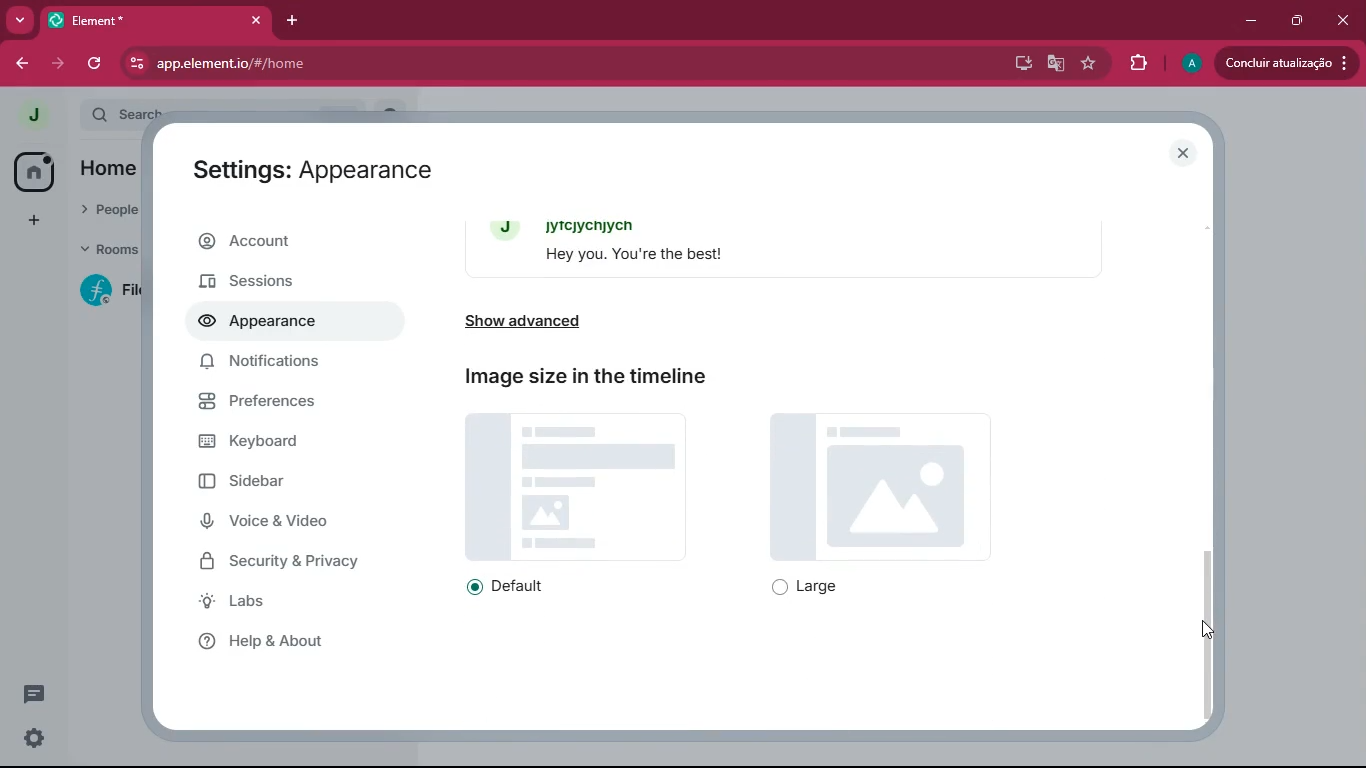  What do you see at coordinates (1132, 64) in the screenshot?
I see `extensions` at bounding box center [1132, 64].